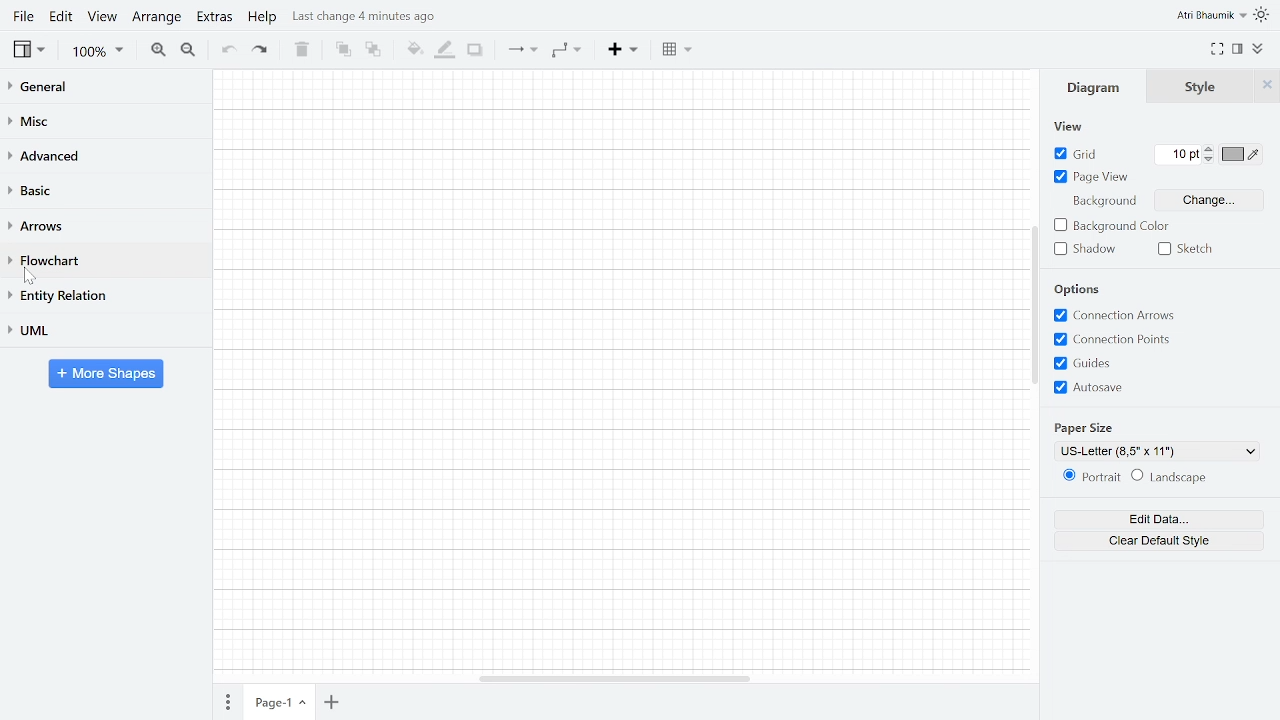 Image resolution: width=1280 pixels, height=720 pixels. Describe the element at coordinates (189, 51) in the screenshot. I see `Zoom out` at that location.